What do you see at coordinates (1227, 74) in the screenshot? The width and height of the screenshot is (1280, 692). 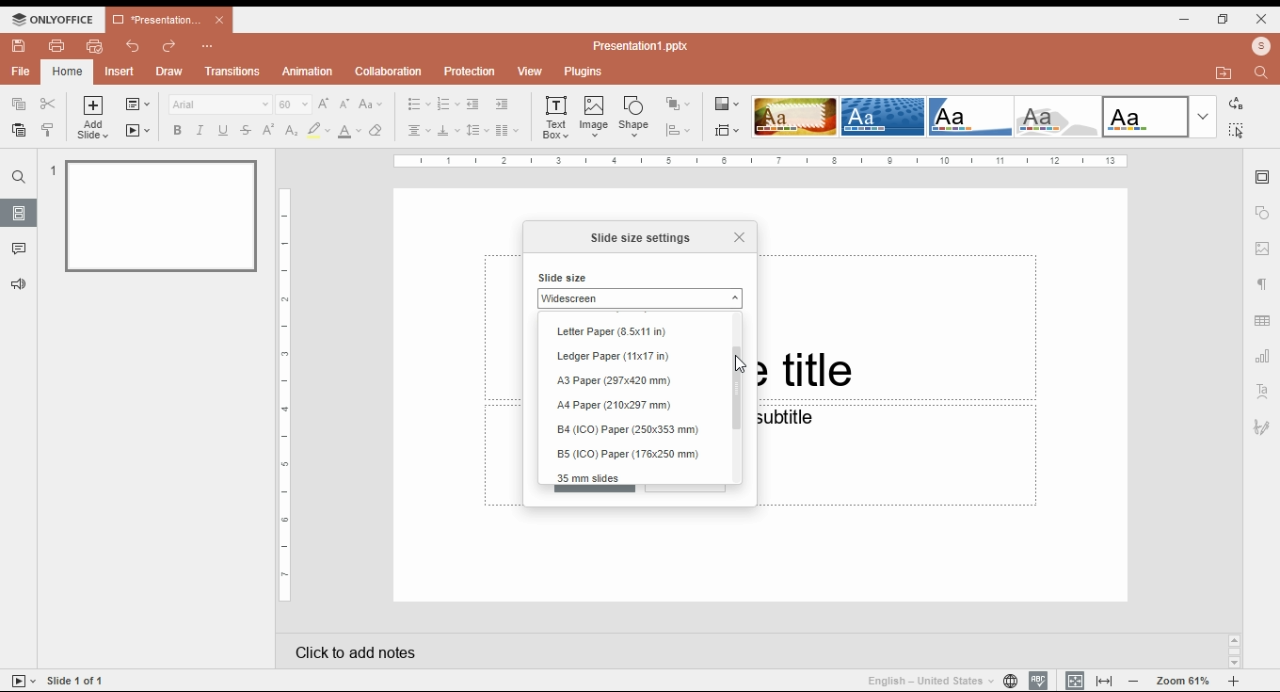 I see `open file location` at bounding box center [1227, 74].